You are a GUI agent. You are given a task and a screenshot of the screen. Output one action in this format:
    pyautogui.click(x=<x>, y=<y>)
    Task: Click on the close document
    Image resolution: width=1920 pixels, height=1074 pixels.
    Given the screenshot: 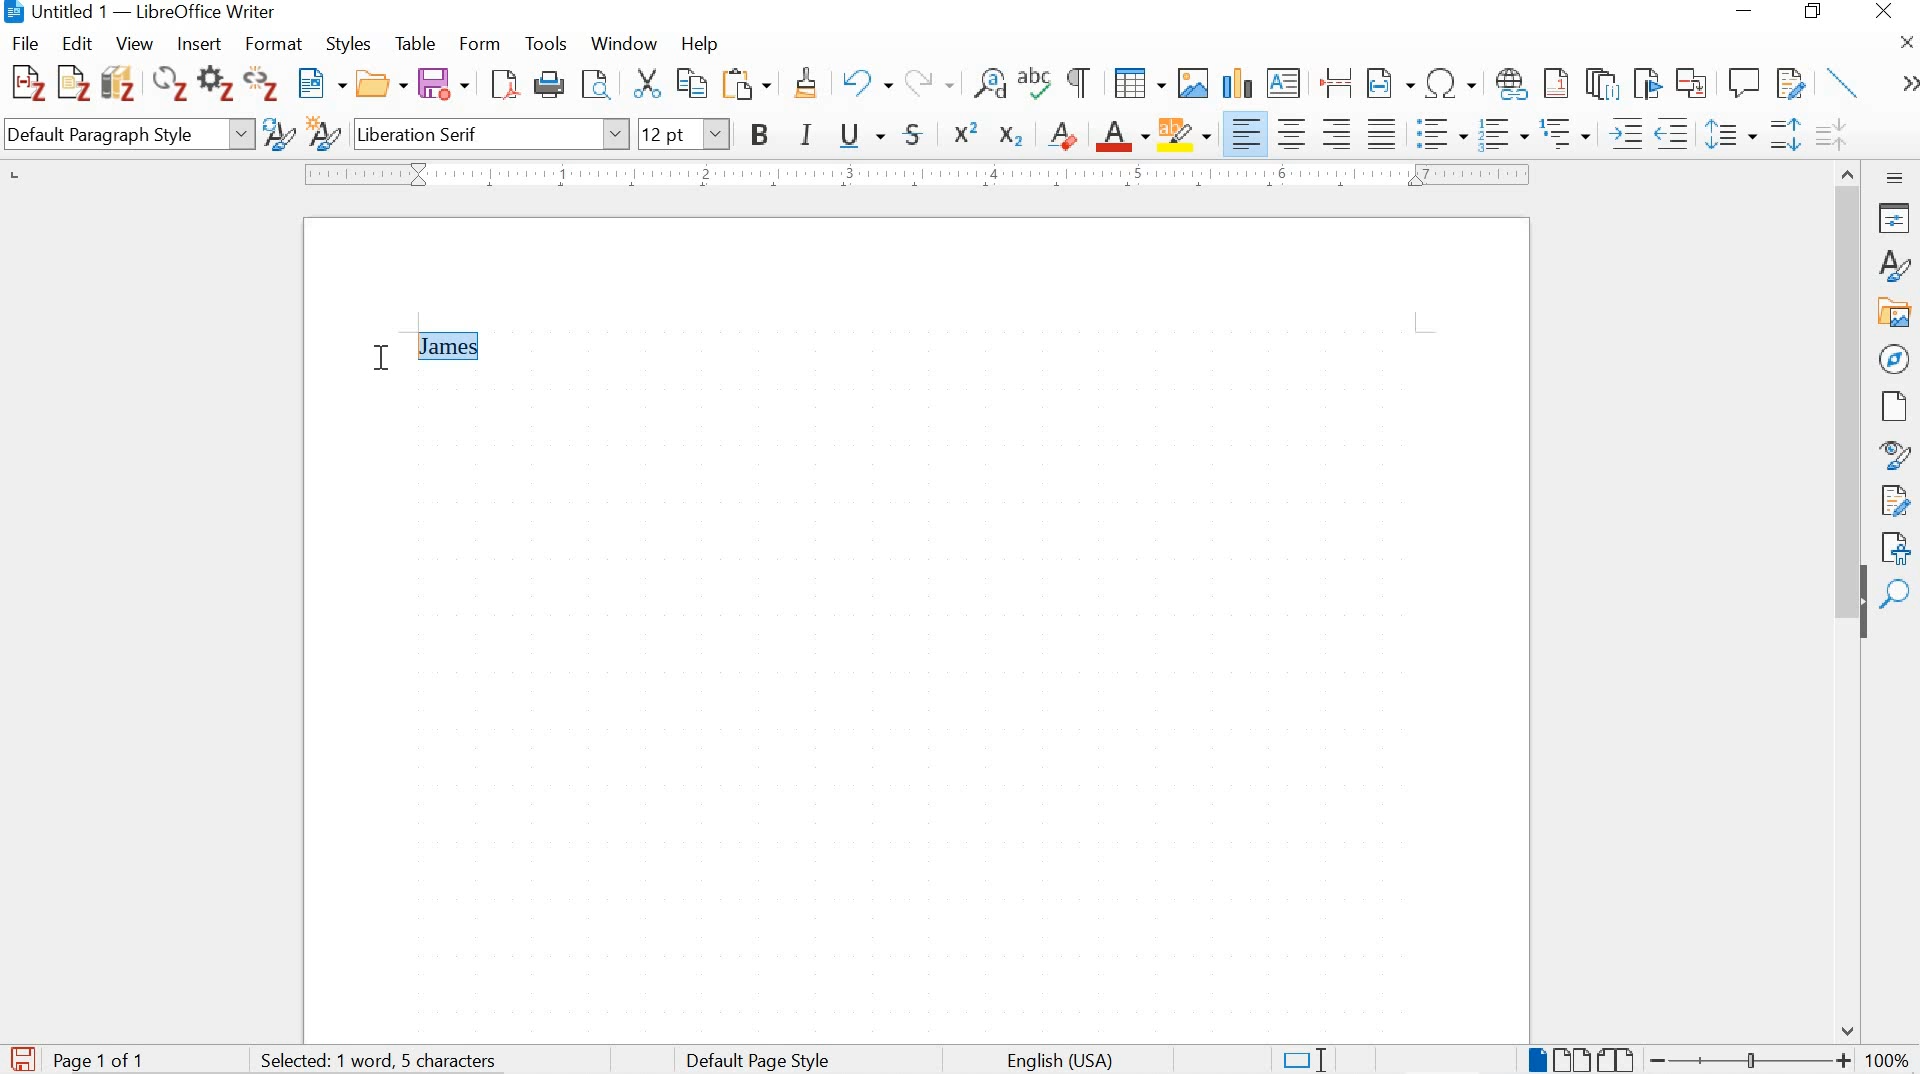 What is the action you would take?
    pyautogui.click(x=1907, y=41)
    